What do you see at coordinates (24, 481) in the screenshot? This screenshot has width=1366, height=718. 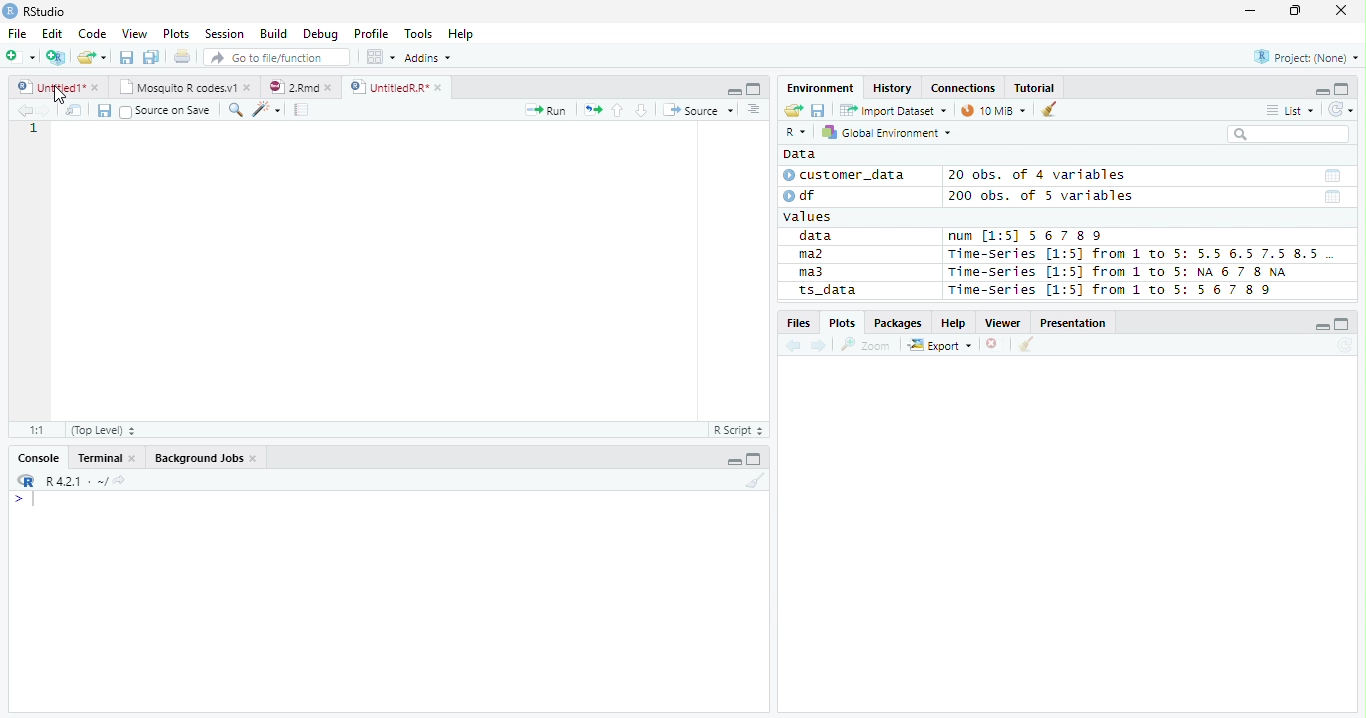 I see `R` at bounding box center [24, 481].